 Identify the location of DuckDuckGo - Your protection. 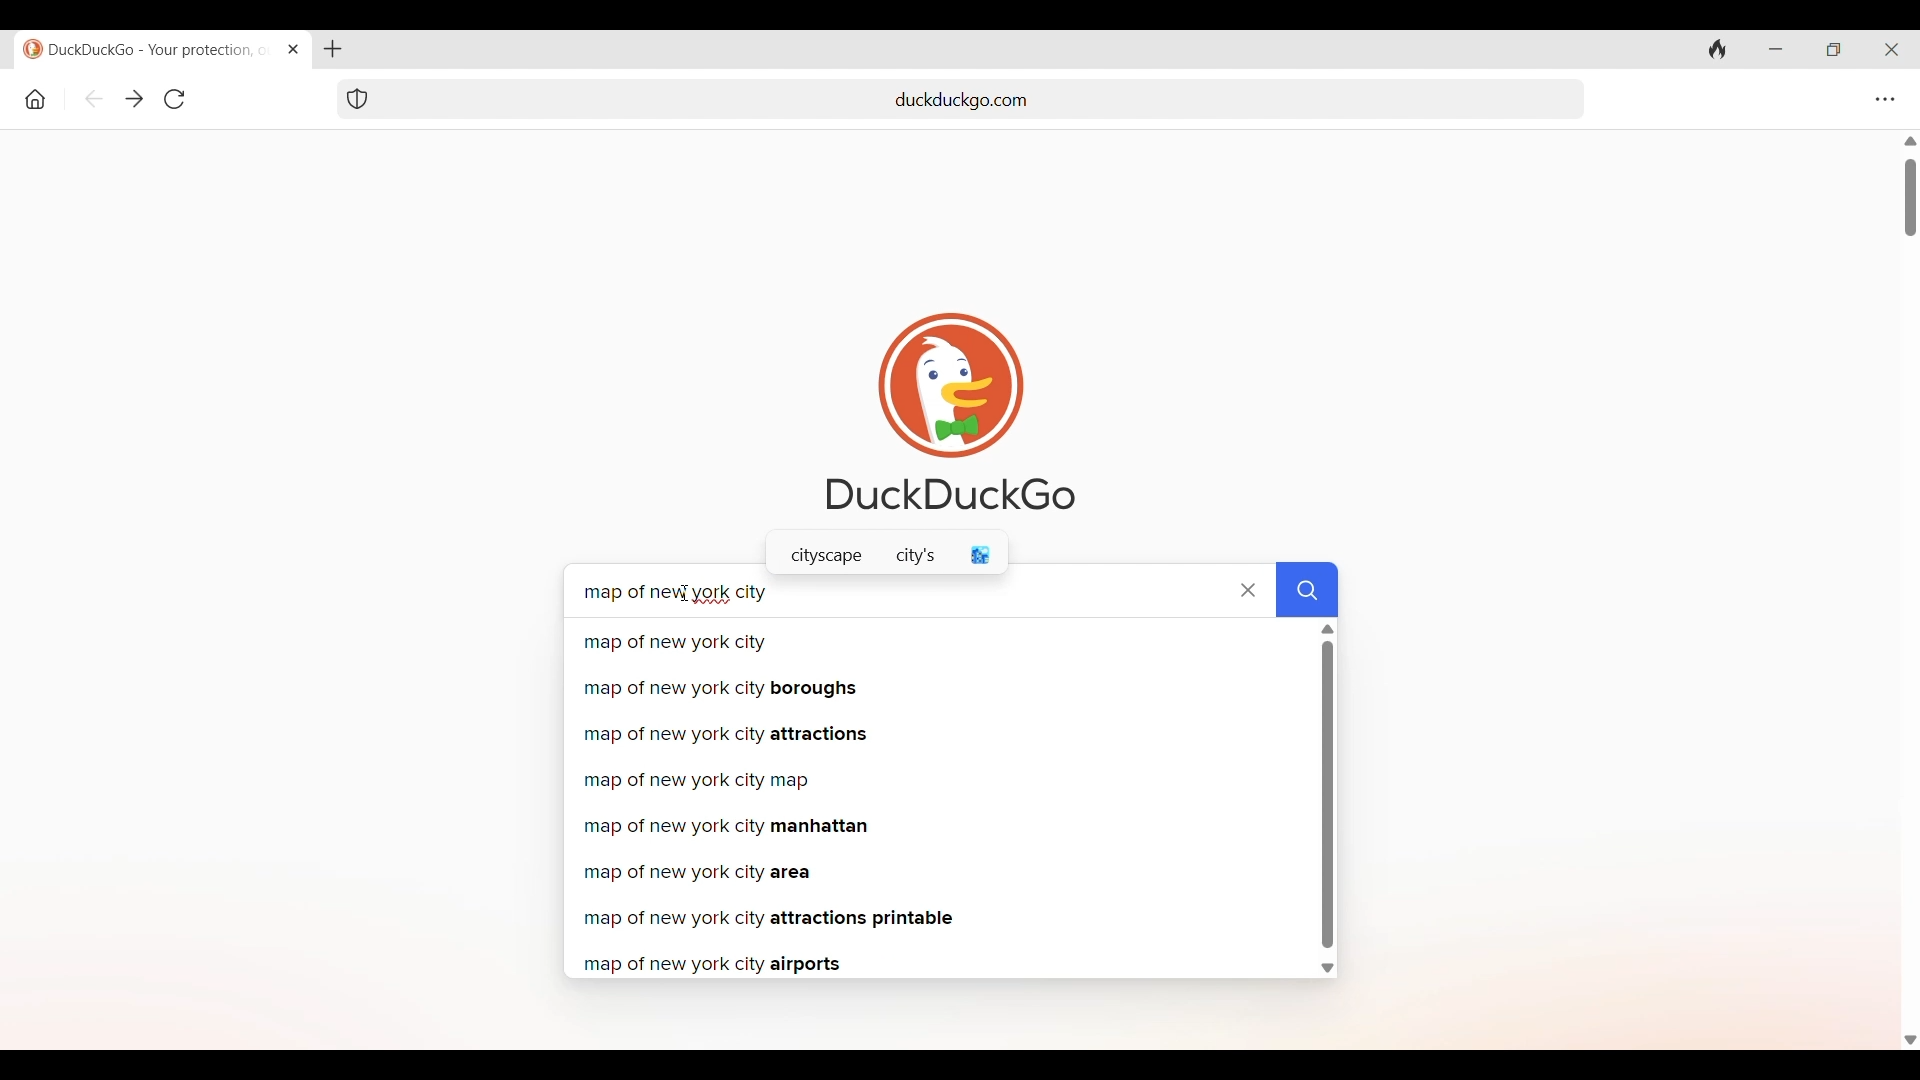
(148, 48).